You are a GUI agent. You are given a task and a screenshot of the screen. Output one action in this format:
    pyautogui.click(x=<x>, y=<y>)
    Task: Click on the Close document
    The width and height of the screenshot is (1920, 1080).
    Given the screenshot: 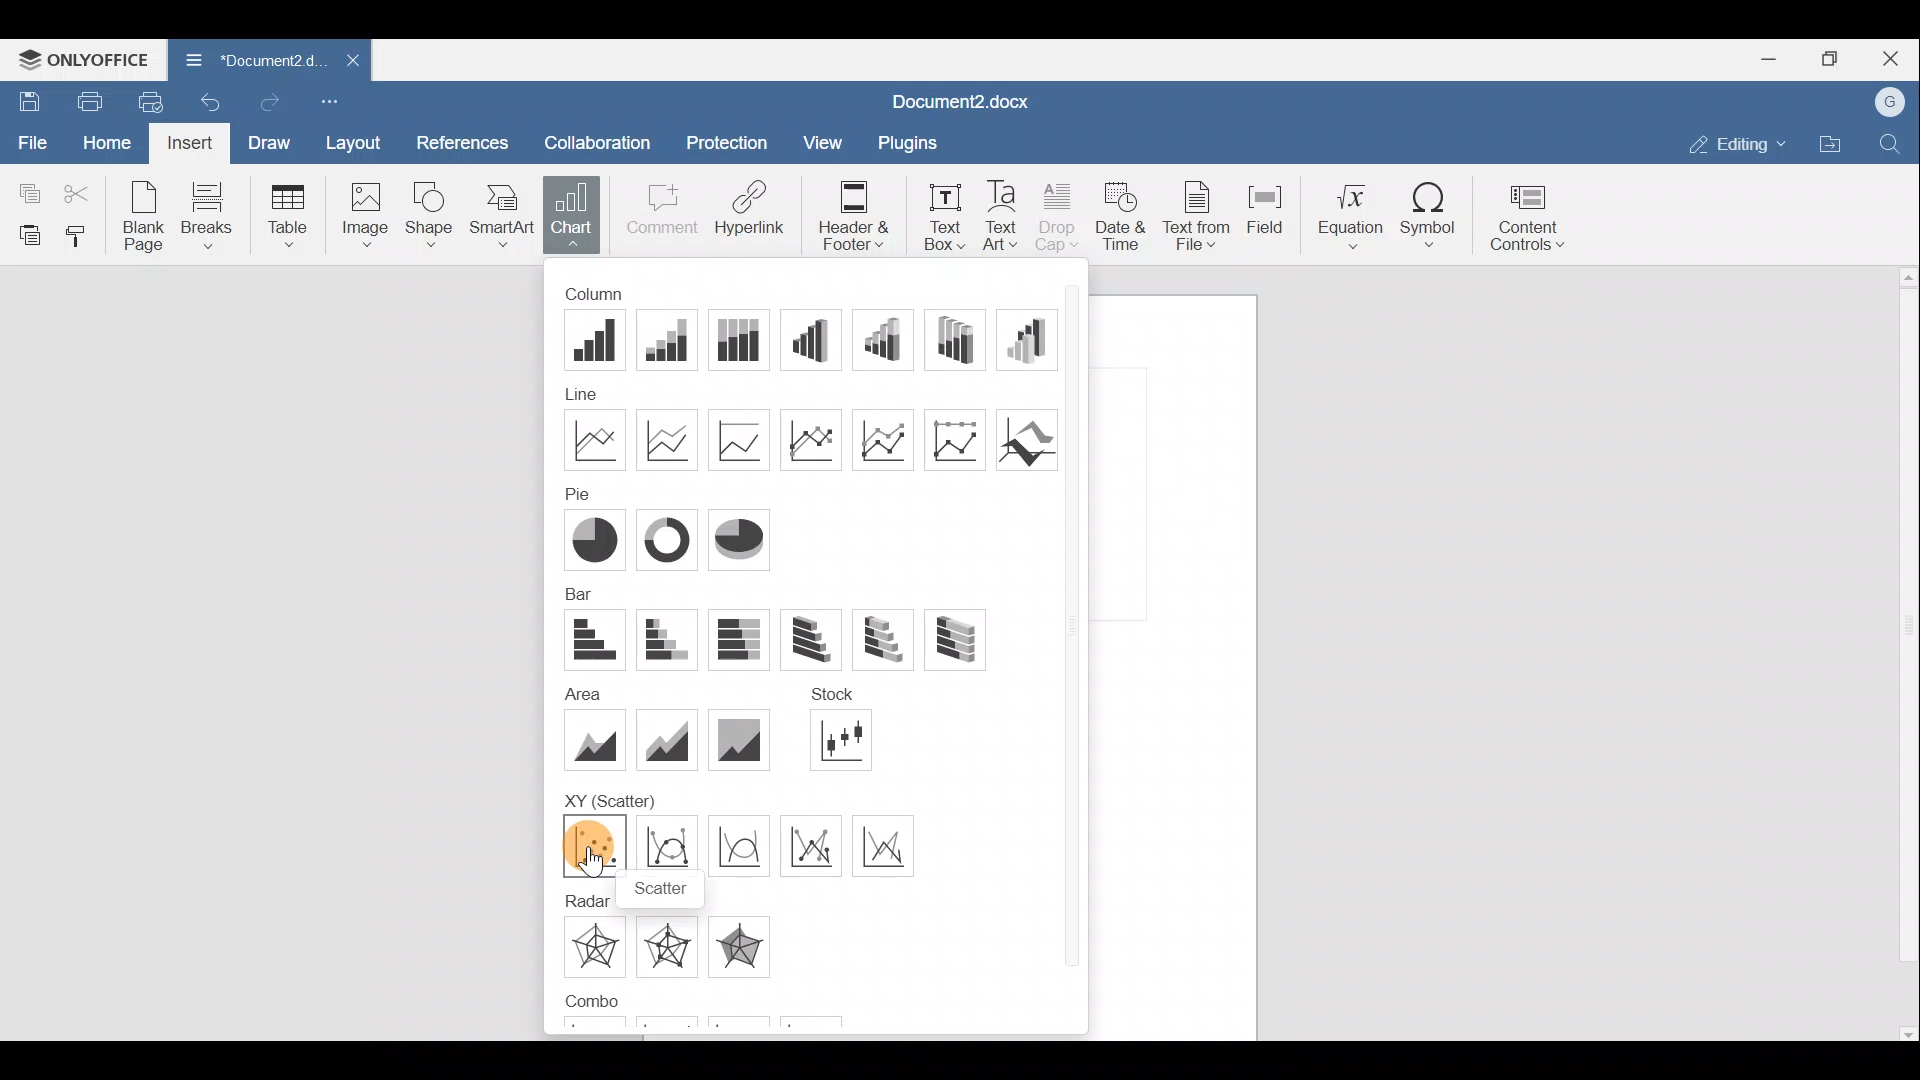 What is the action you would take?
    pyautogui.click(x=342, y=62)
    